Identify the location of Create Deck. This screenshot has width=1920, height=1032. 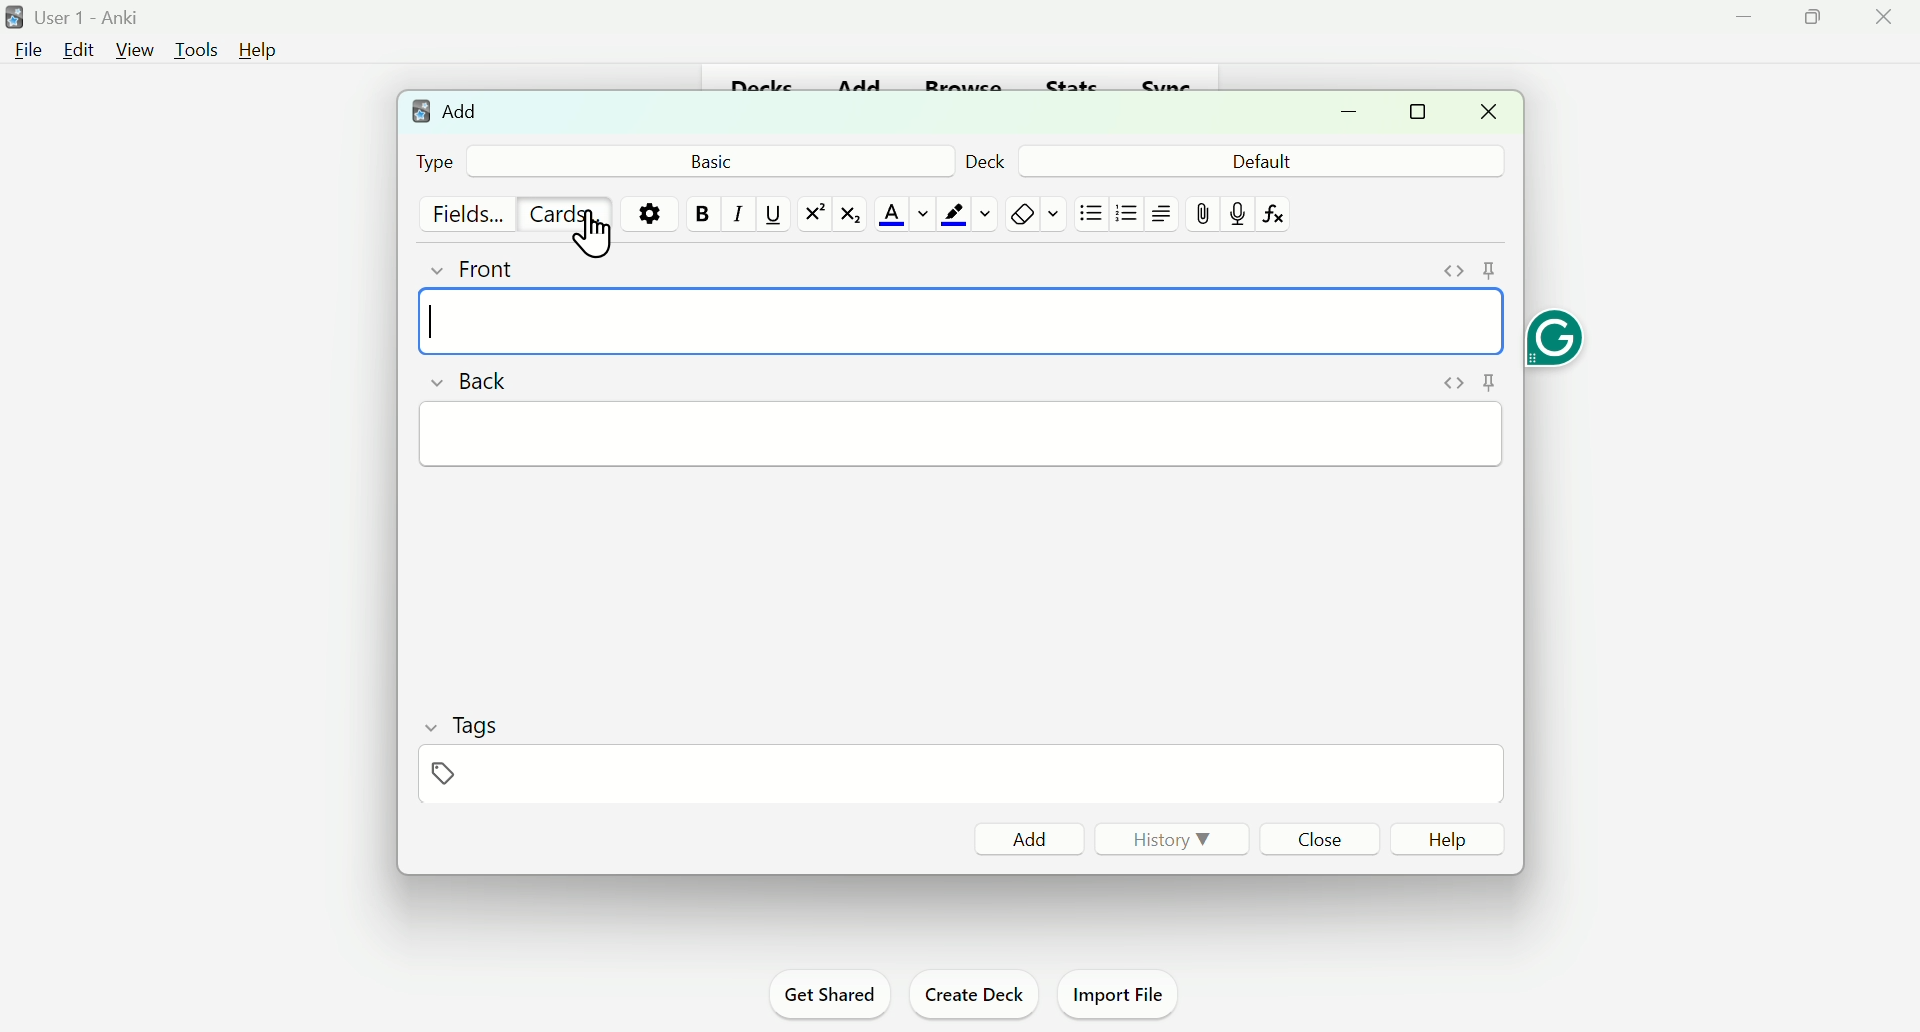
(977, 998).